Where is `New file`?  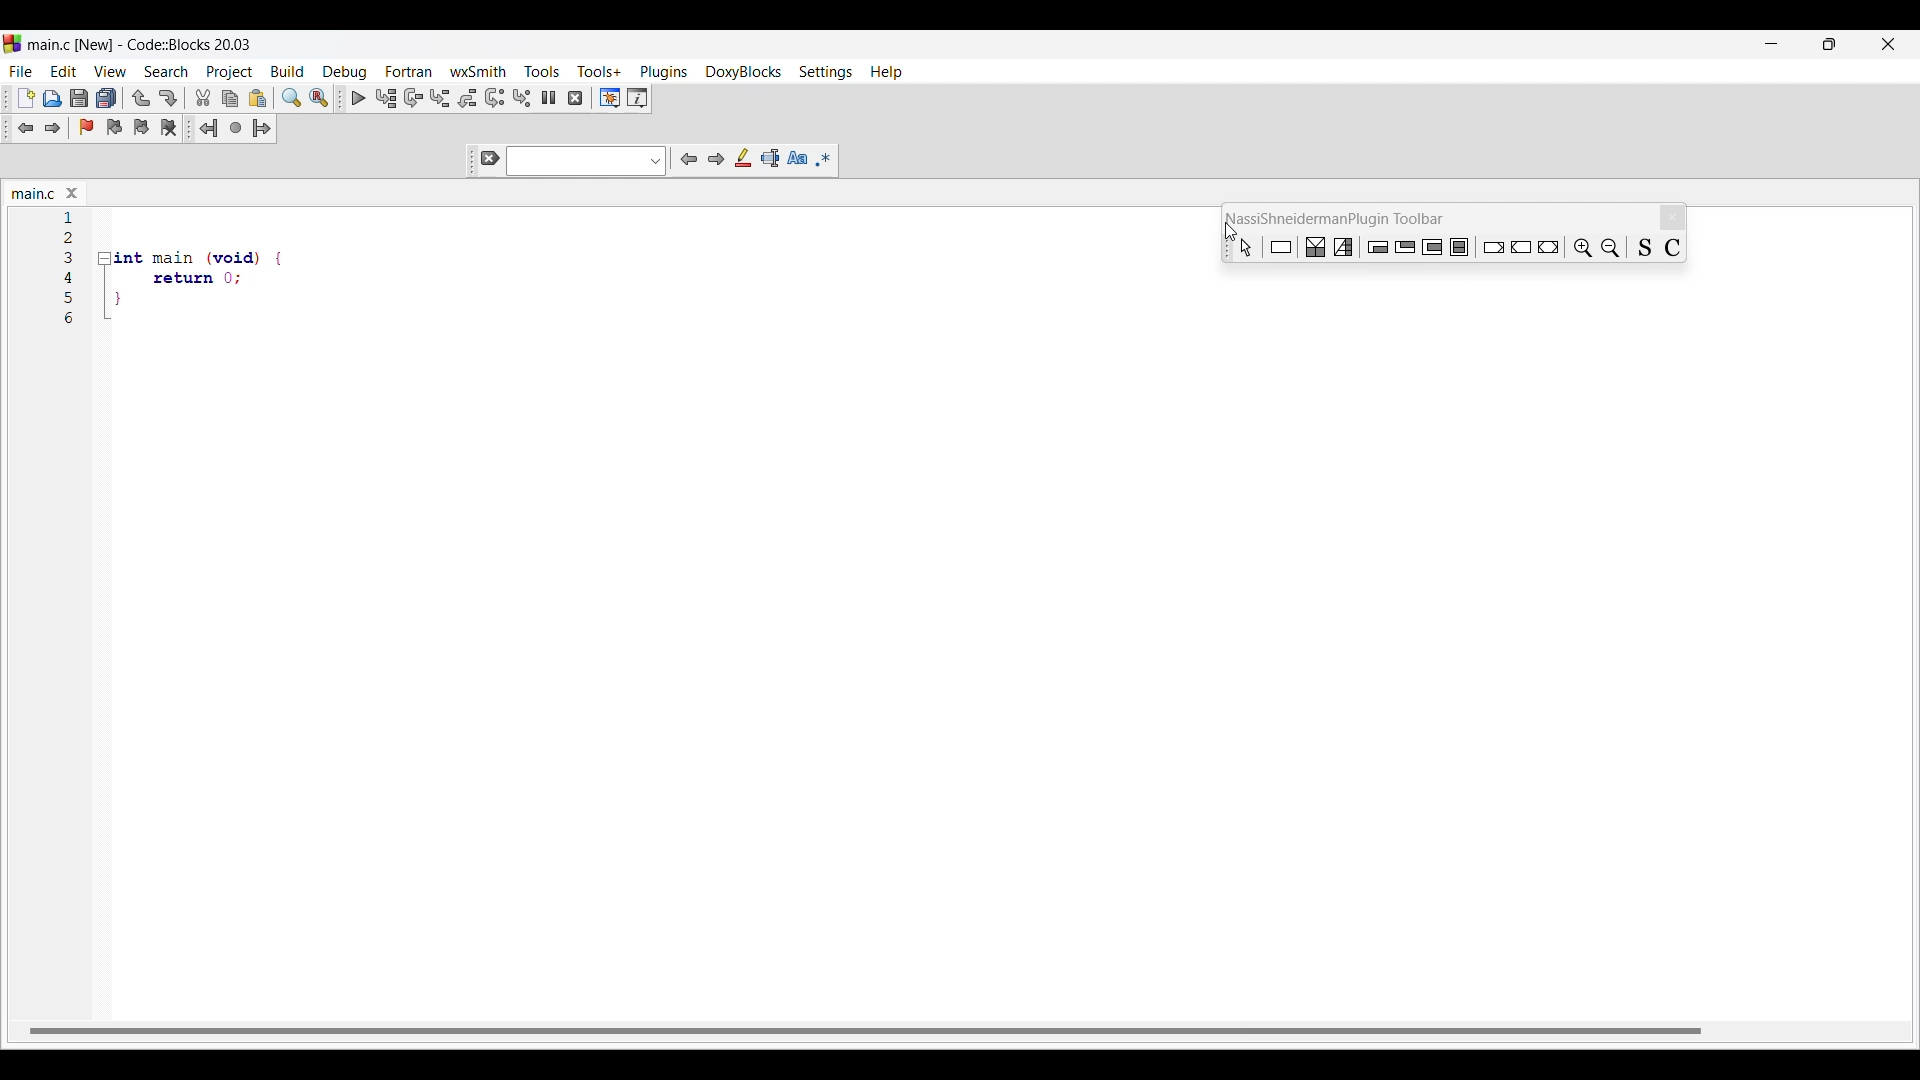
New file is located at coordinates (26, 97).